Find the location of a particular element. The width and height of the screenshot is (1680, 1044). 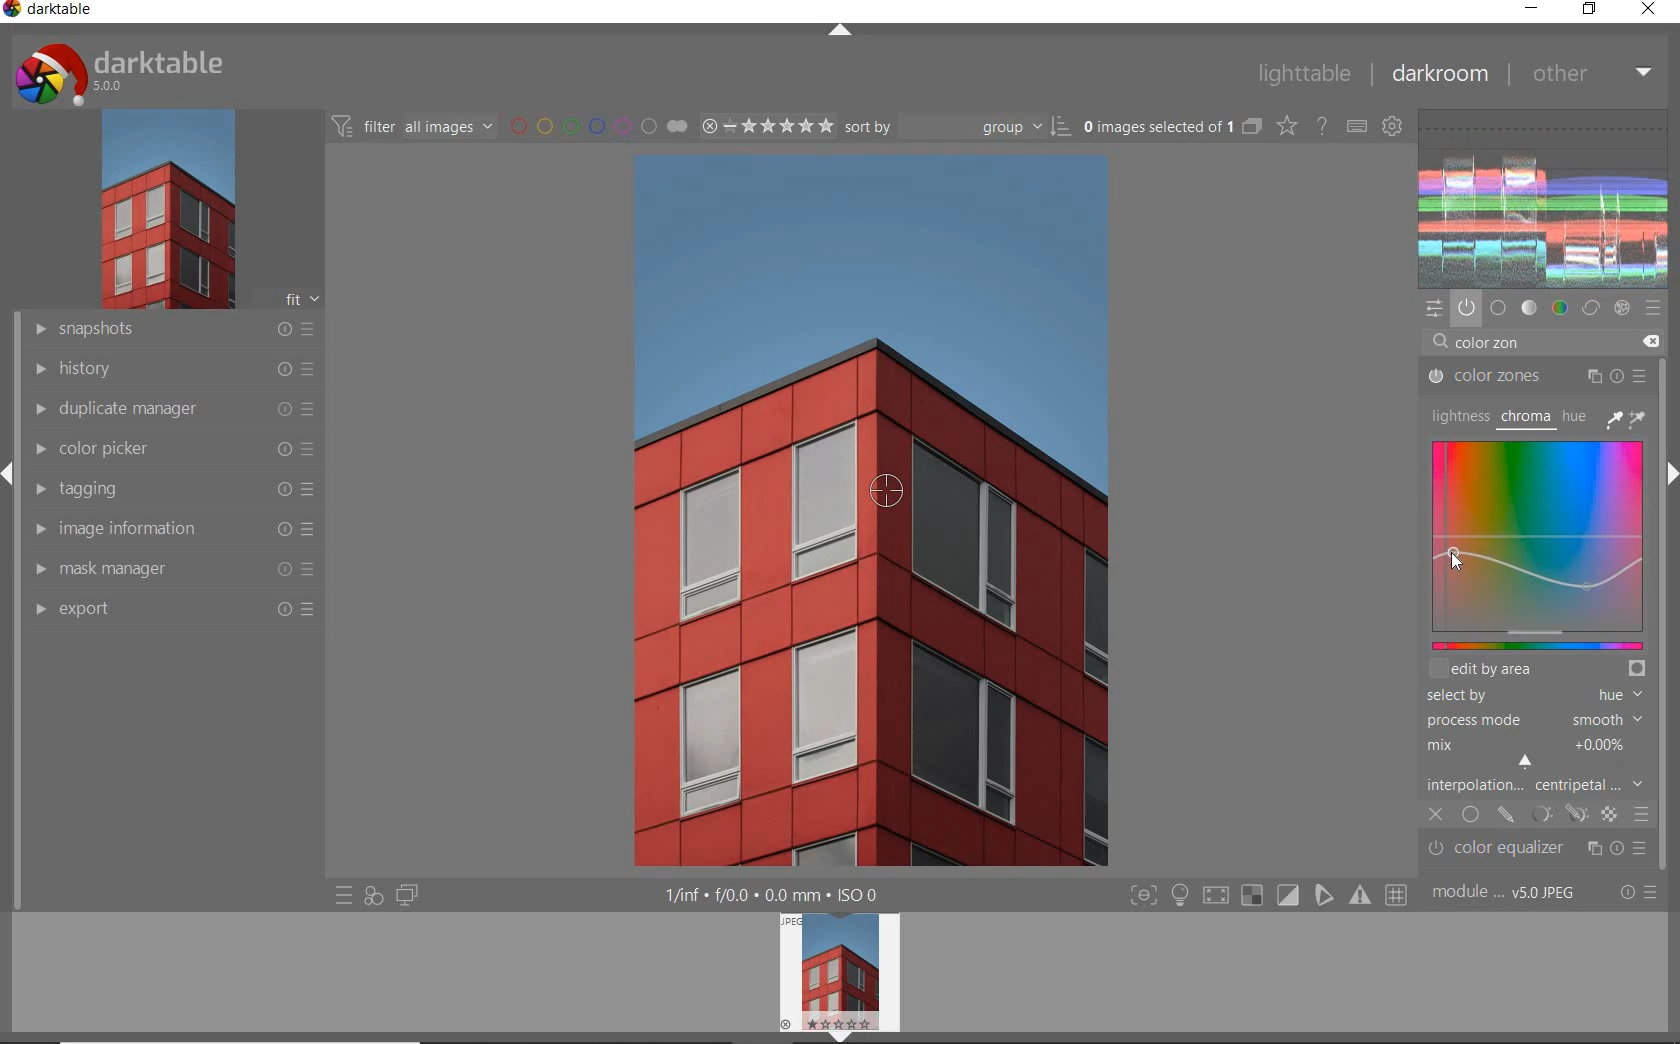

CHROMA is located at coordinates (1524, 418).